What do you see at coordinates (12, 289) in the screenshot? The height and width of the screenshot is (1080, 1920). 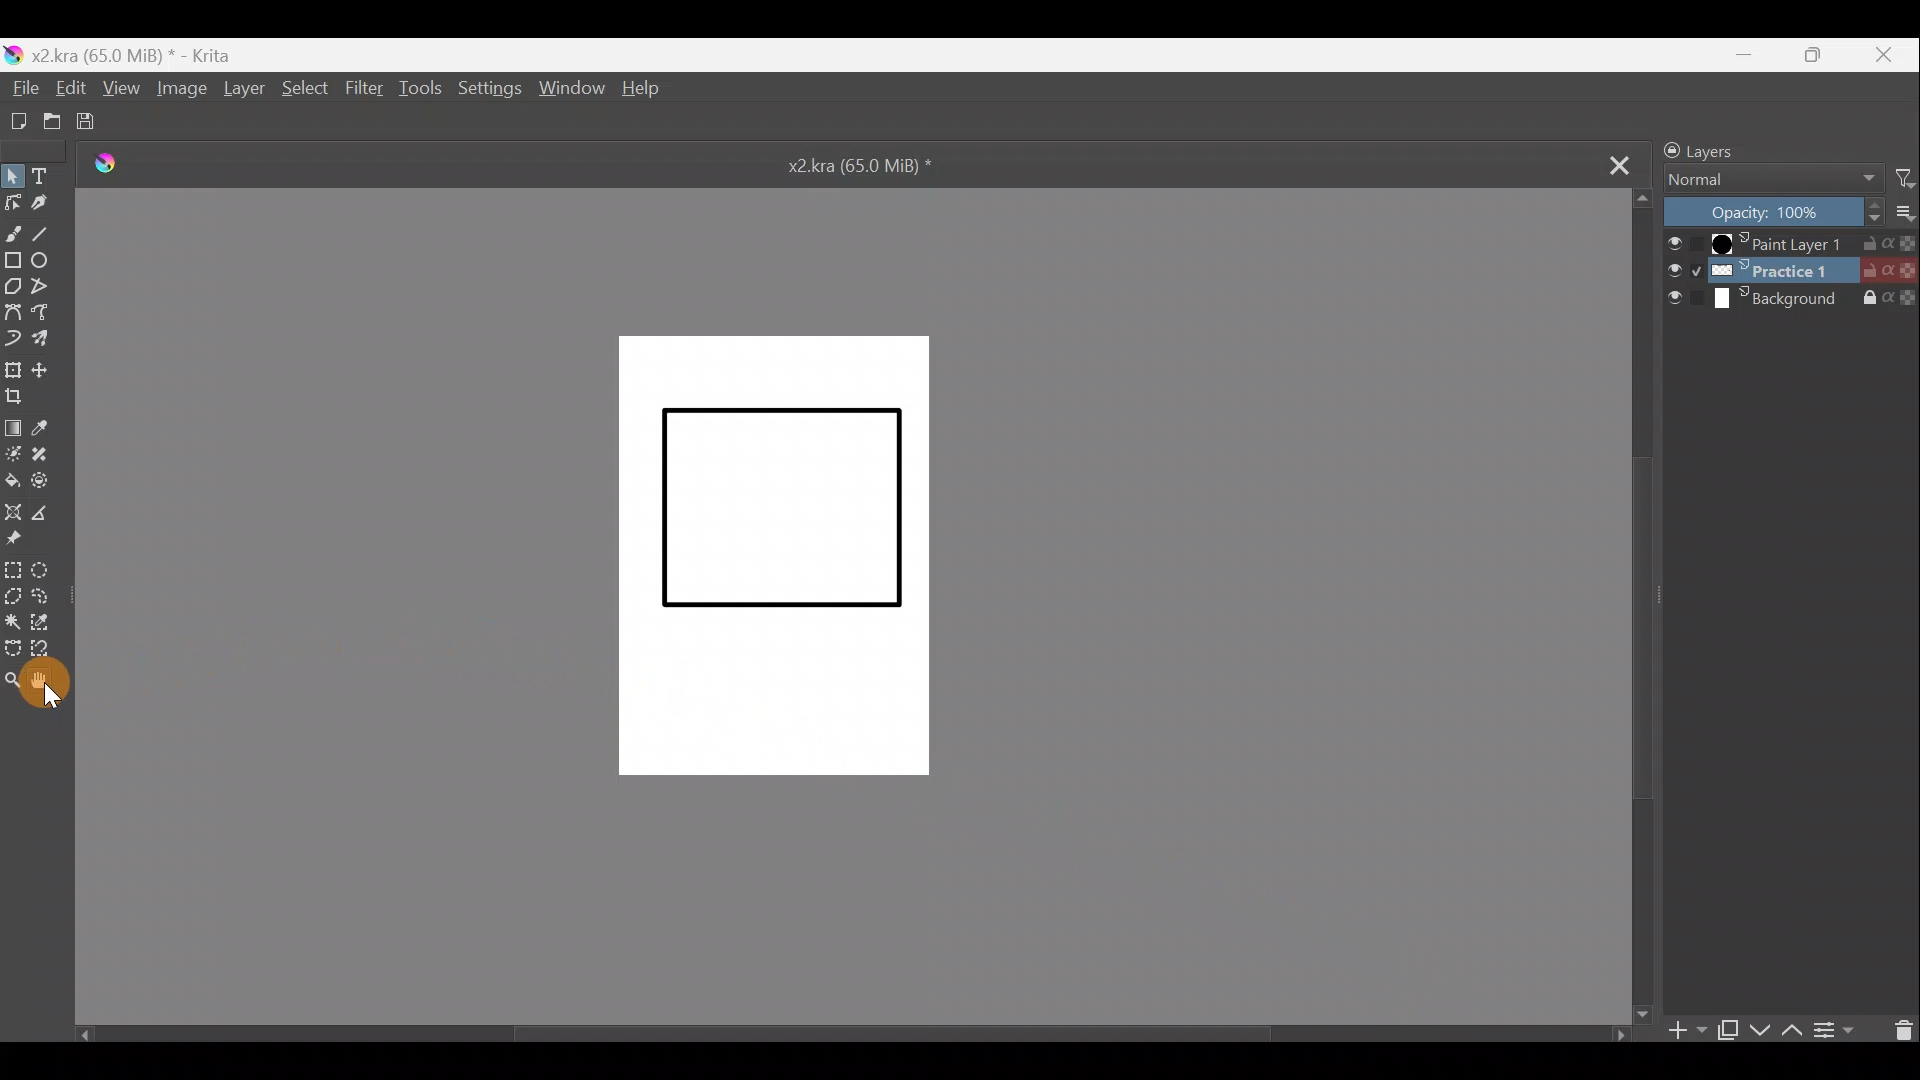 I see `Polygon tool` at bounding box center [12, 289].